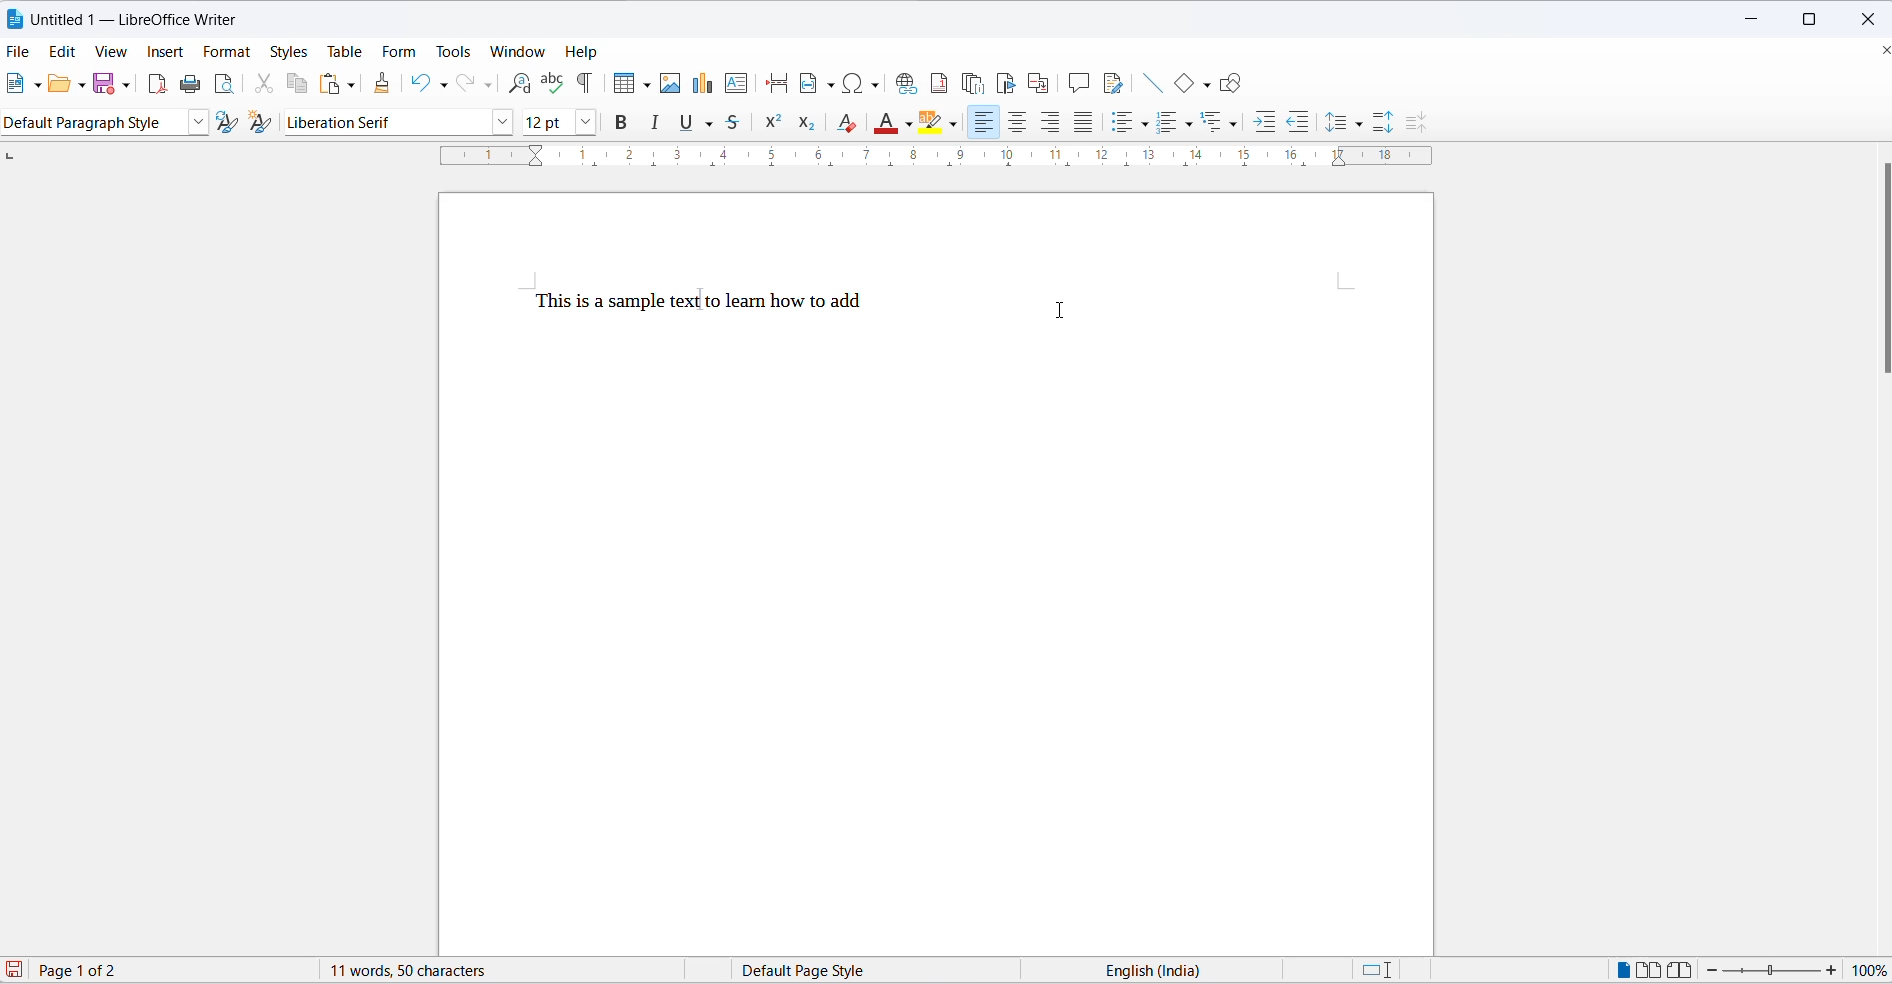 The image size is (1892, 984). Describe the element at coordinates (955, 122) in the screenshot. I see `character highlight color` at that location.